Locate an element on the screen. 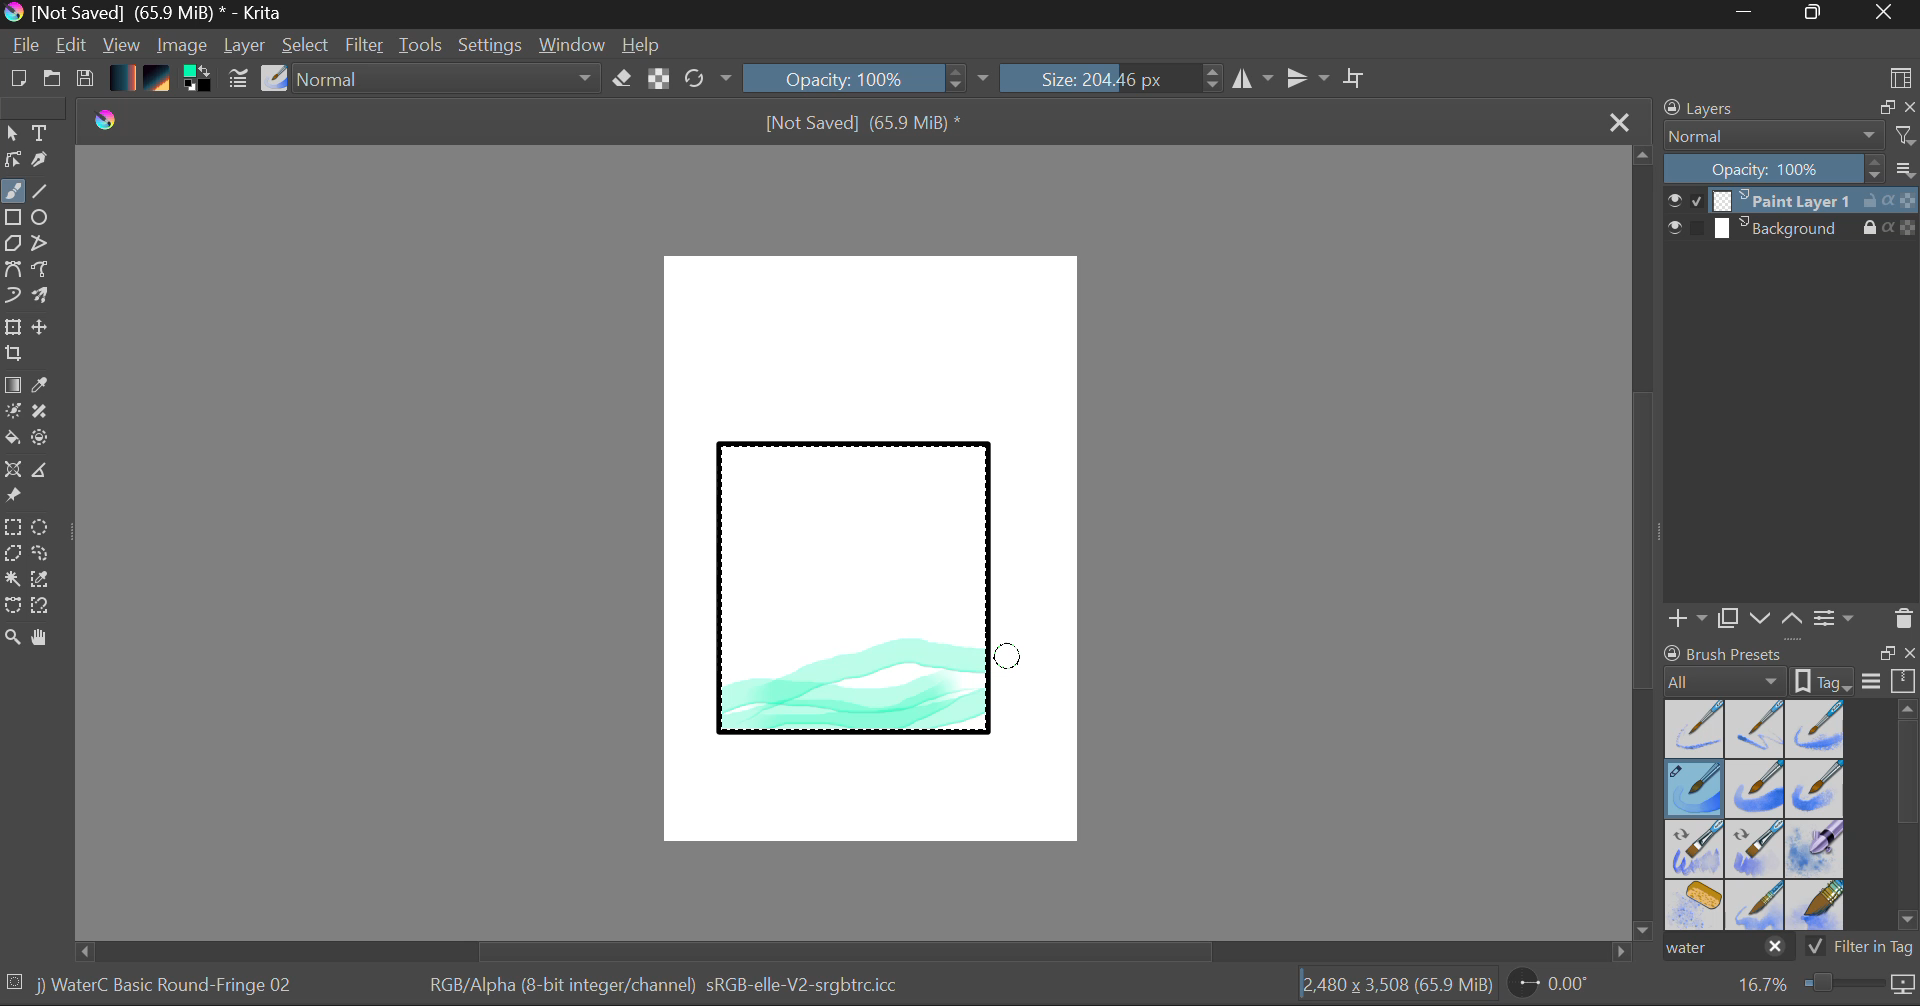  Open is located at coordinates (54, 81).